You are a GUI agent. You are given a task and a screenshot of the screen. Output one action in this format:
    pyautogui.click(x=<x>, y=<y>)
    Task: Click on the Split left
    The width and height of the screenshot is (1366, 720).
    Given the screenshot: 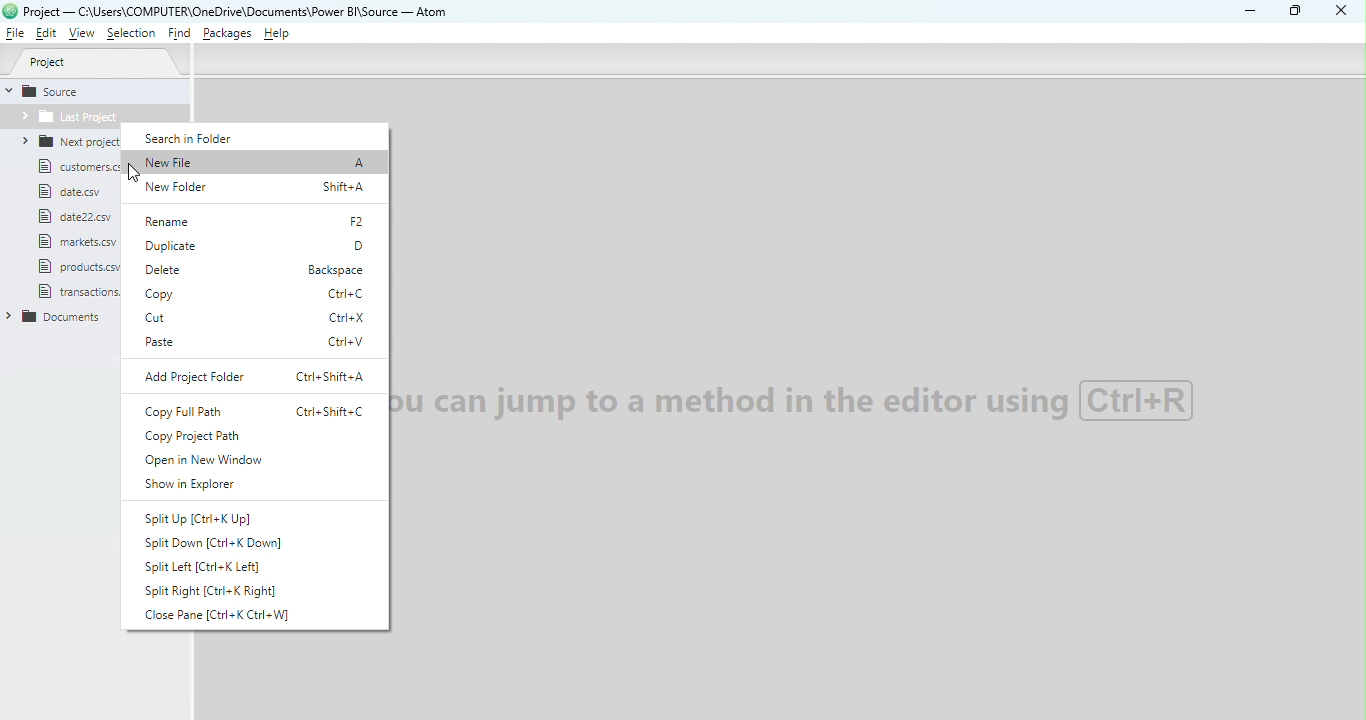 What is the action you would take?
    pyautogui.click(x=232, y=569)
    